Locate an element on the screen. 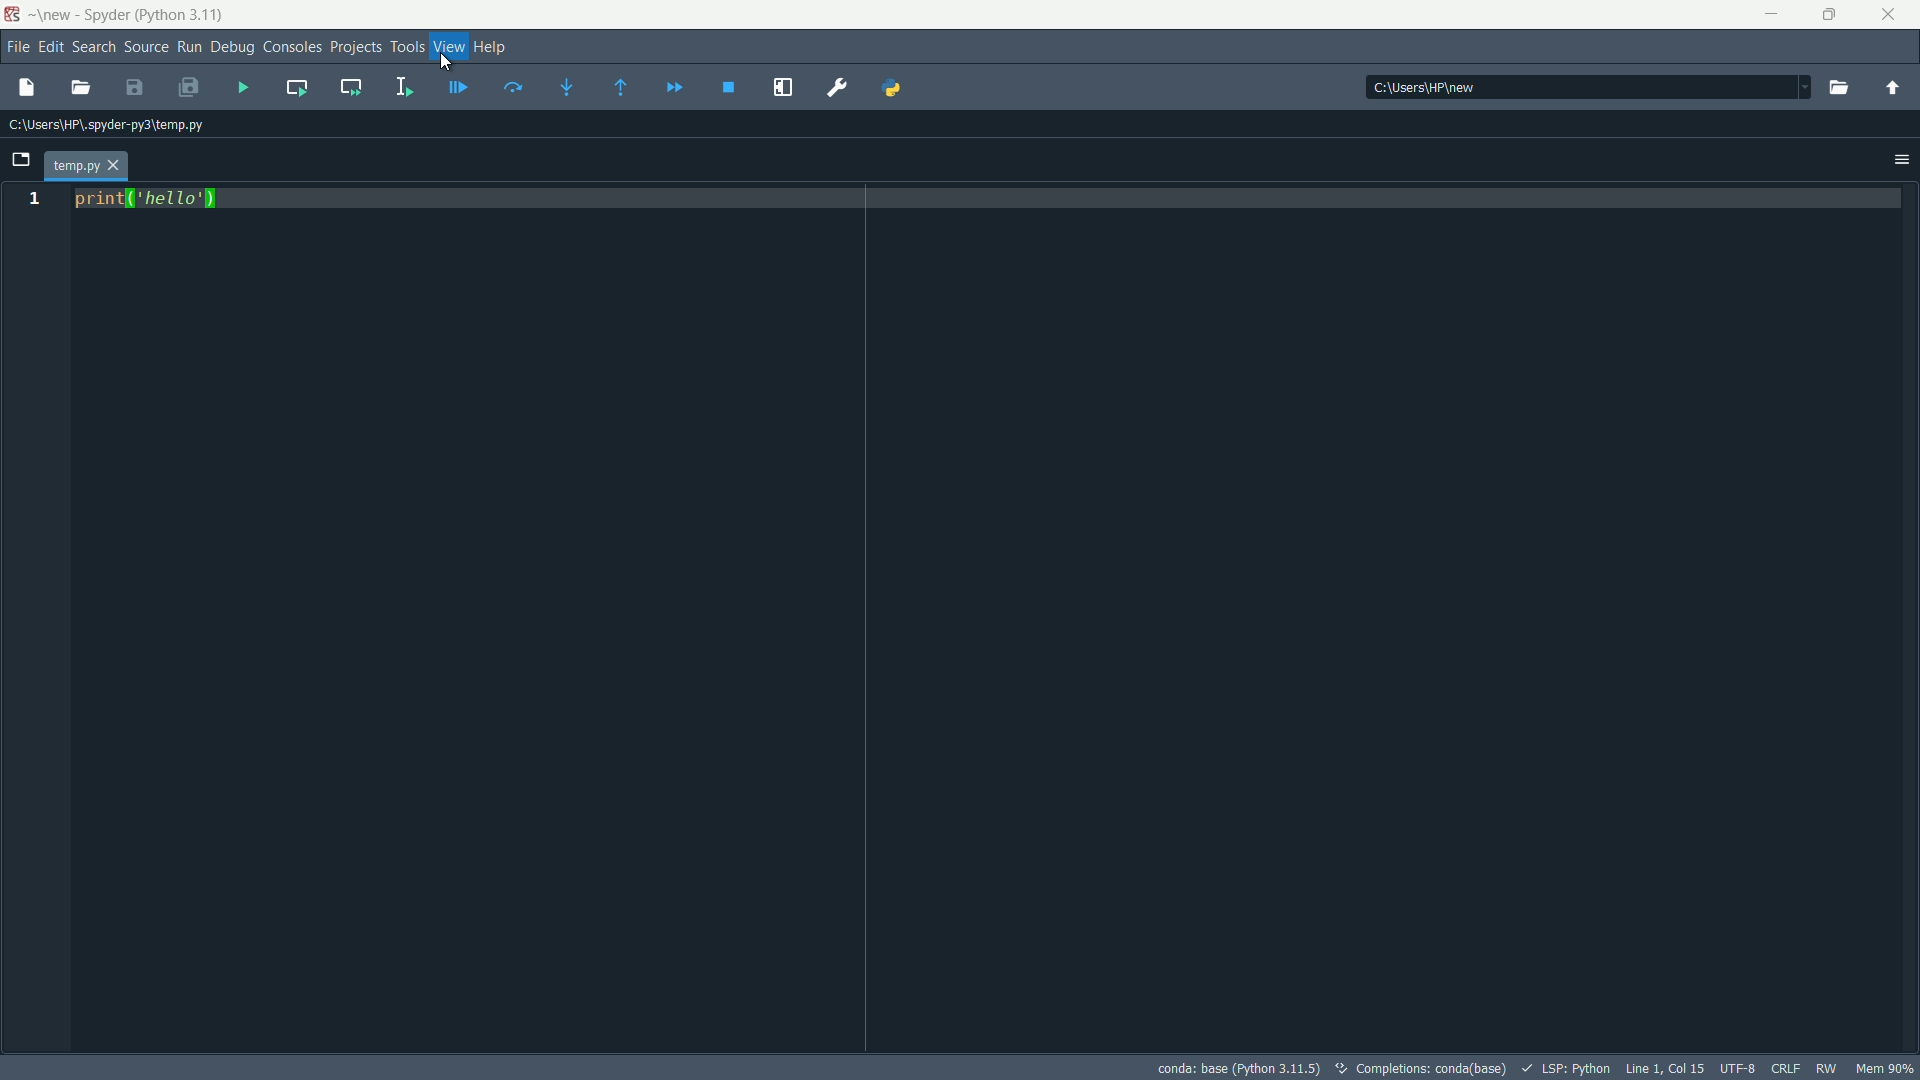 This screenshot has width=1920, height=1080. browse directory is located at coordinates (1837, 87).